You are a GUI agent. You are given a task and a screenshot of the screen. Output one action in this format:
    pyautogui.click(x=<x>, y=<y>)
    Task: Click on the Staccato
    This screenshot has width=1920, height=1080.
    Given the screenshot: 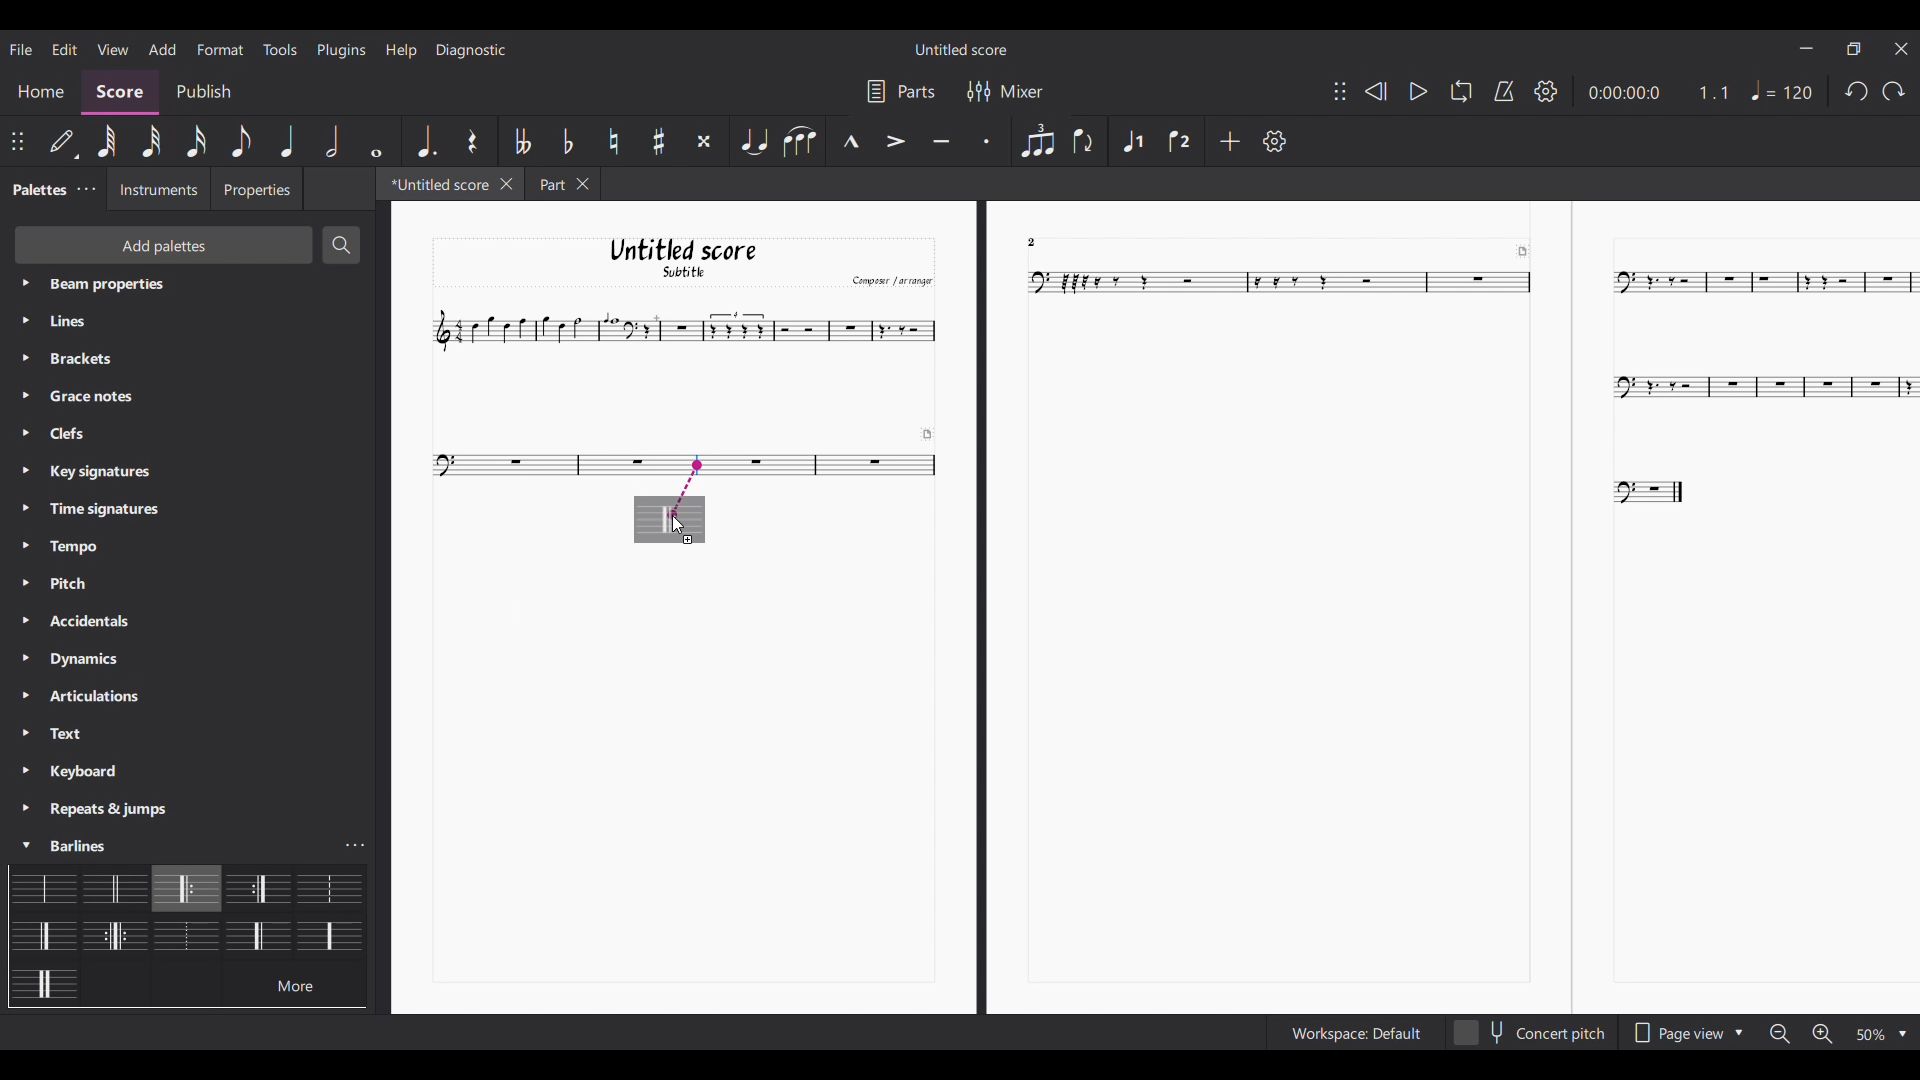 What is the action you would take?
    pyautogui.click(x=986, y=142)
    